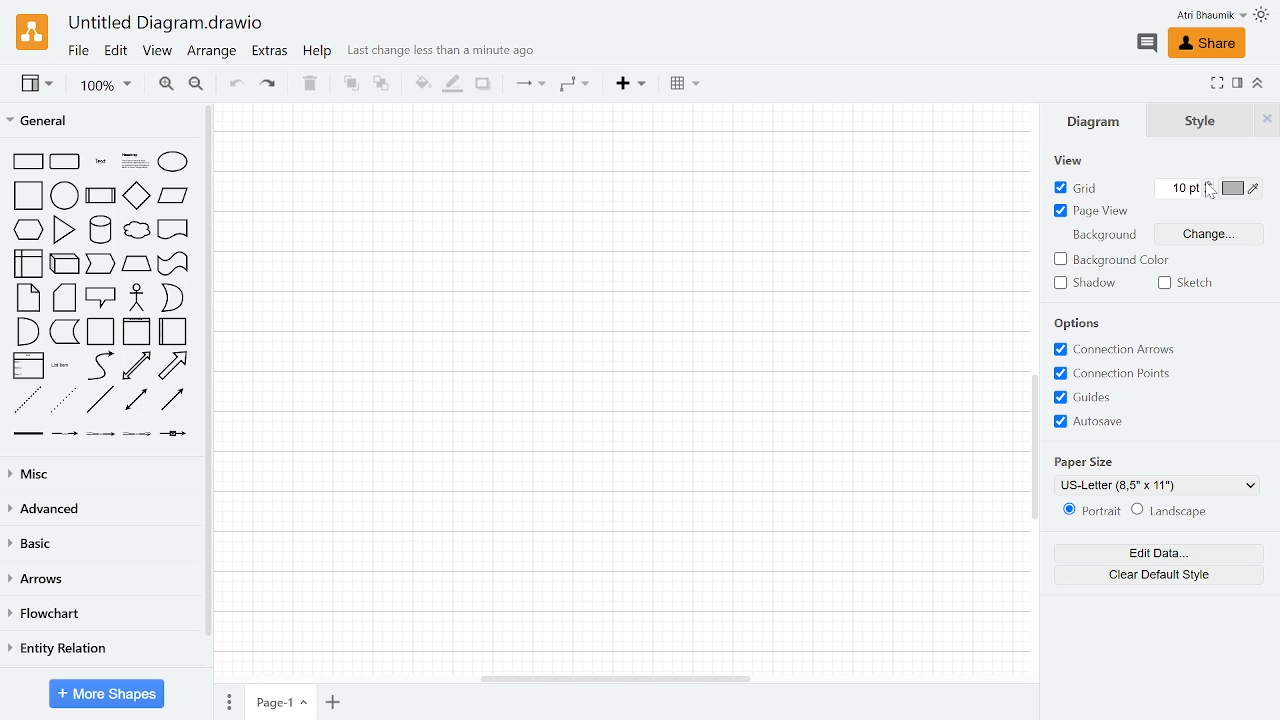 The height and width of the screenshot is (720, 1280). I want to click on Arrange, so click(214, 53).